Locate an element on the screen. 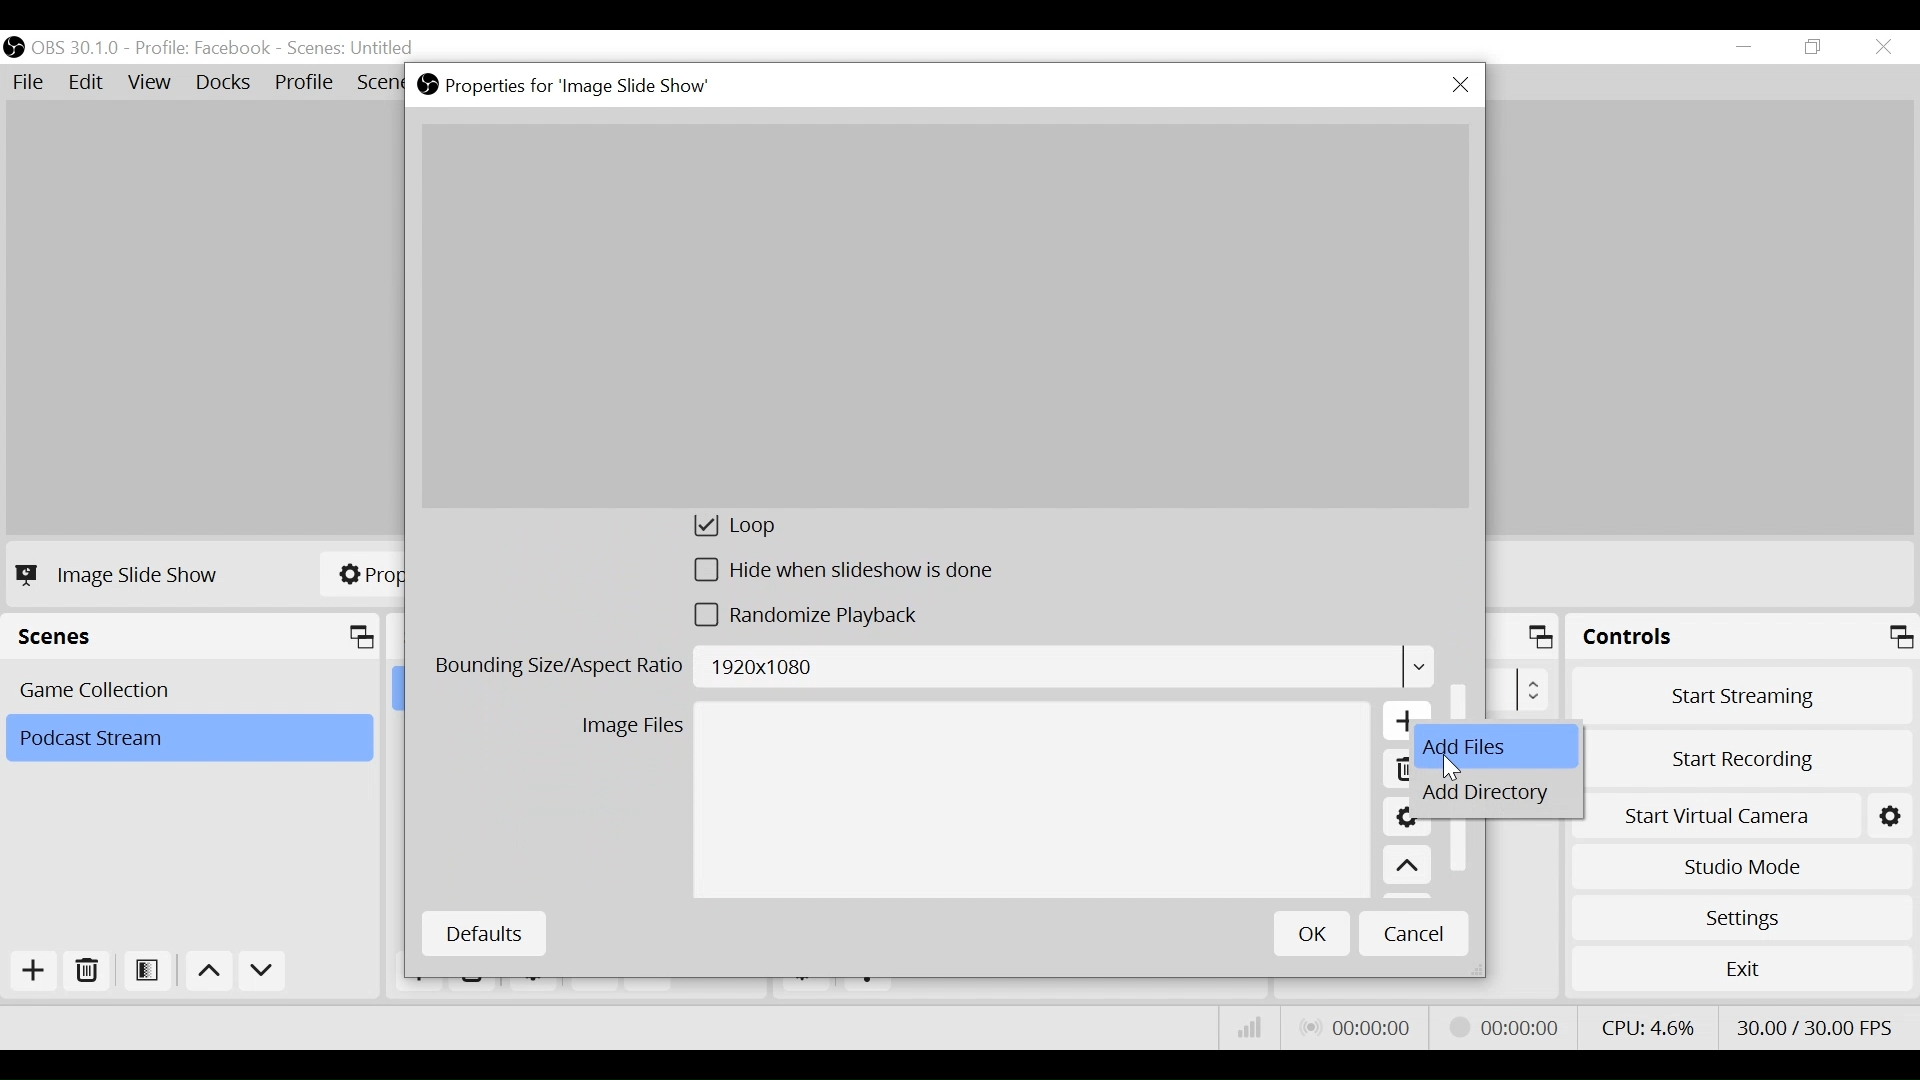 The height and width of the screenshot is (1080, 1920). OBS Version is located at coordinates (79, 48).